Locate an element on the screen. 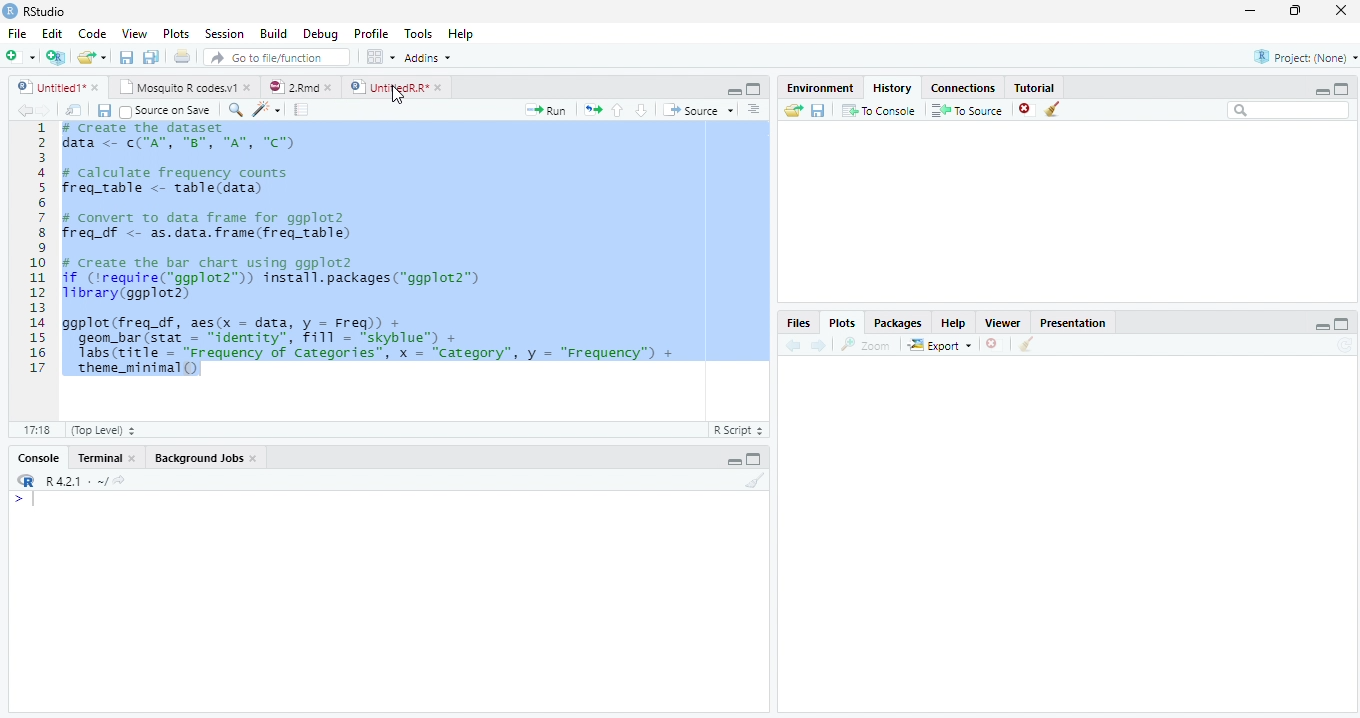 This screenshot has width=1360, height=718. Help  is located at coordinates (959, 324).